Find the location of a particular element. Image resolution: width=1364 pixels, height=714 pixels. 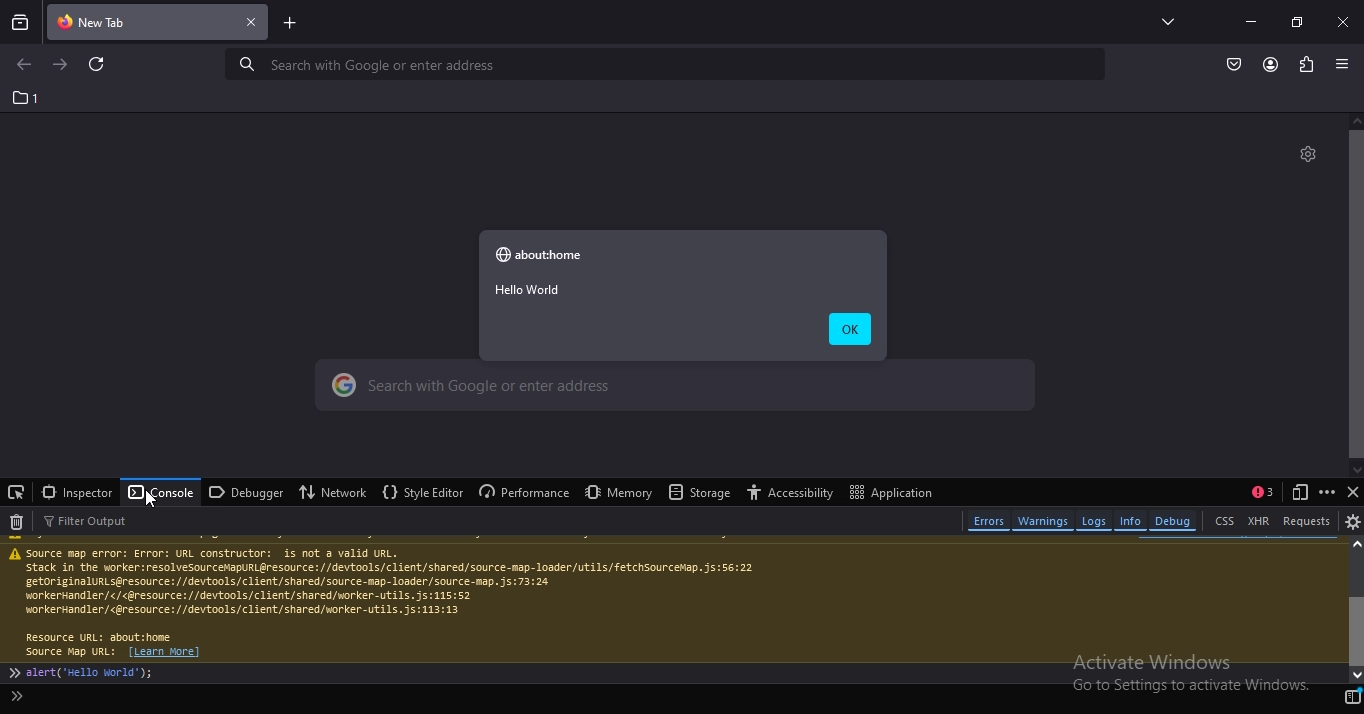

cursor is located at coordinates (152, 498).